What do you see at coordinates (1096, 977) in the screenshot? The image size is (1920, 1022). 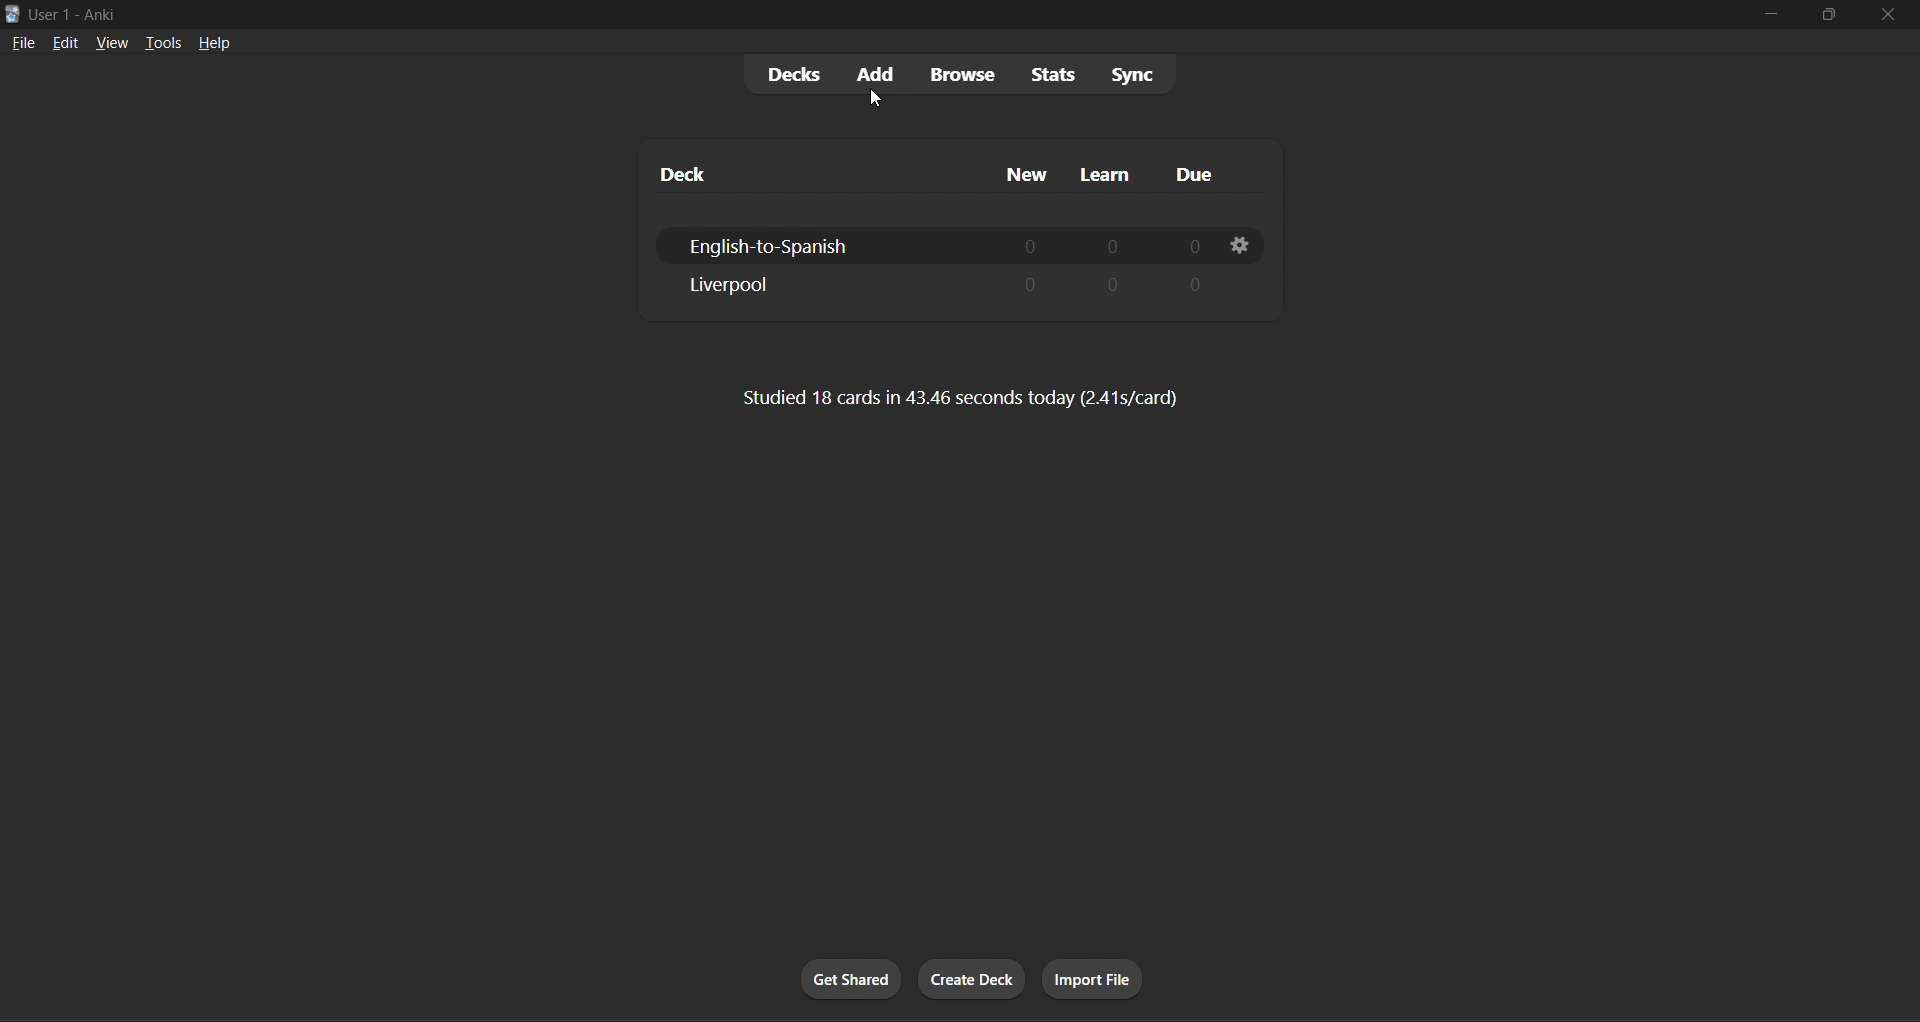 I see `import file` at bounding box center [1096, 977].